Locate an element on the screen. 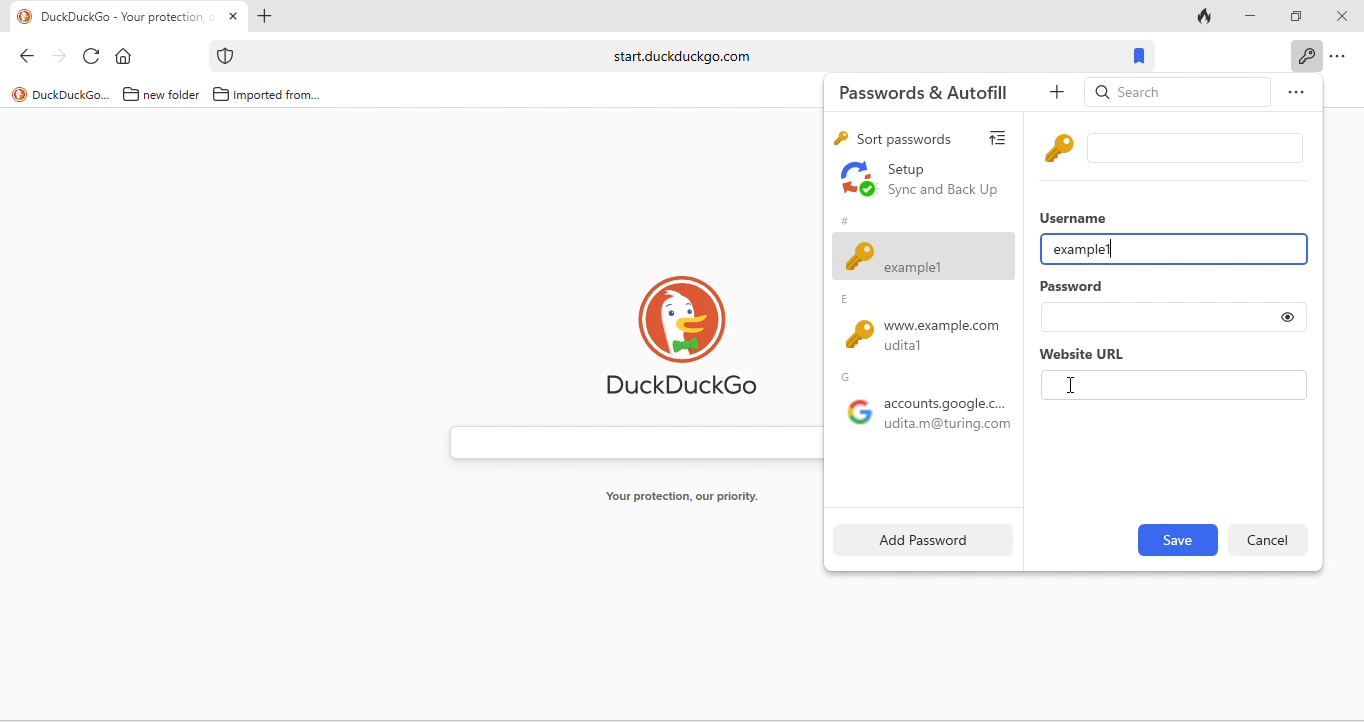 This screenshot has height=722, width=1364. # is located at coordinates (846, 221).